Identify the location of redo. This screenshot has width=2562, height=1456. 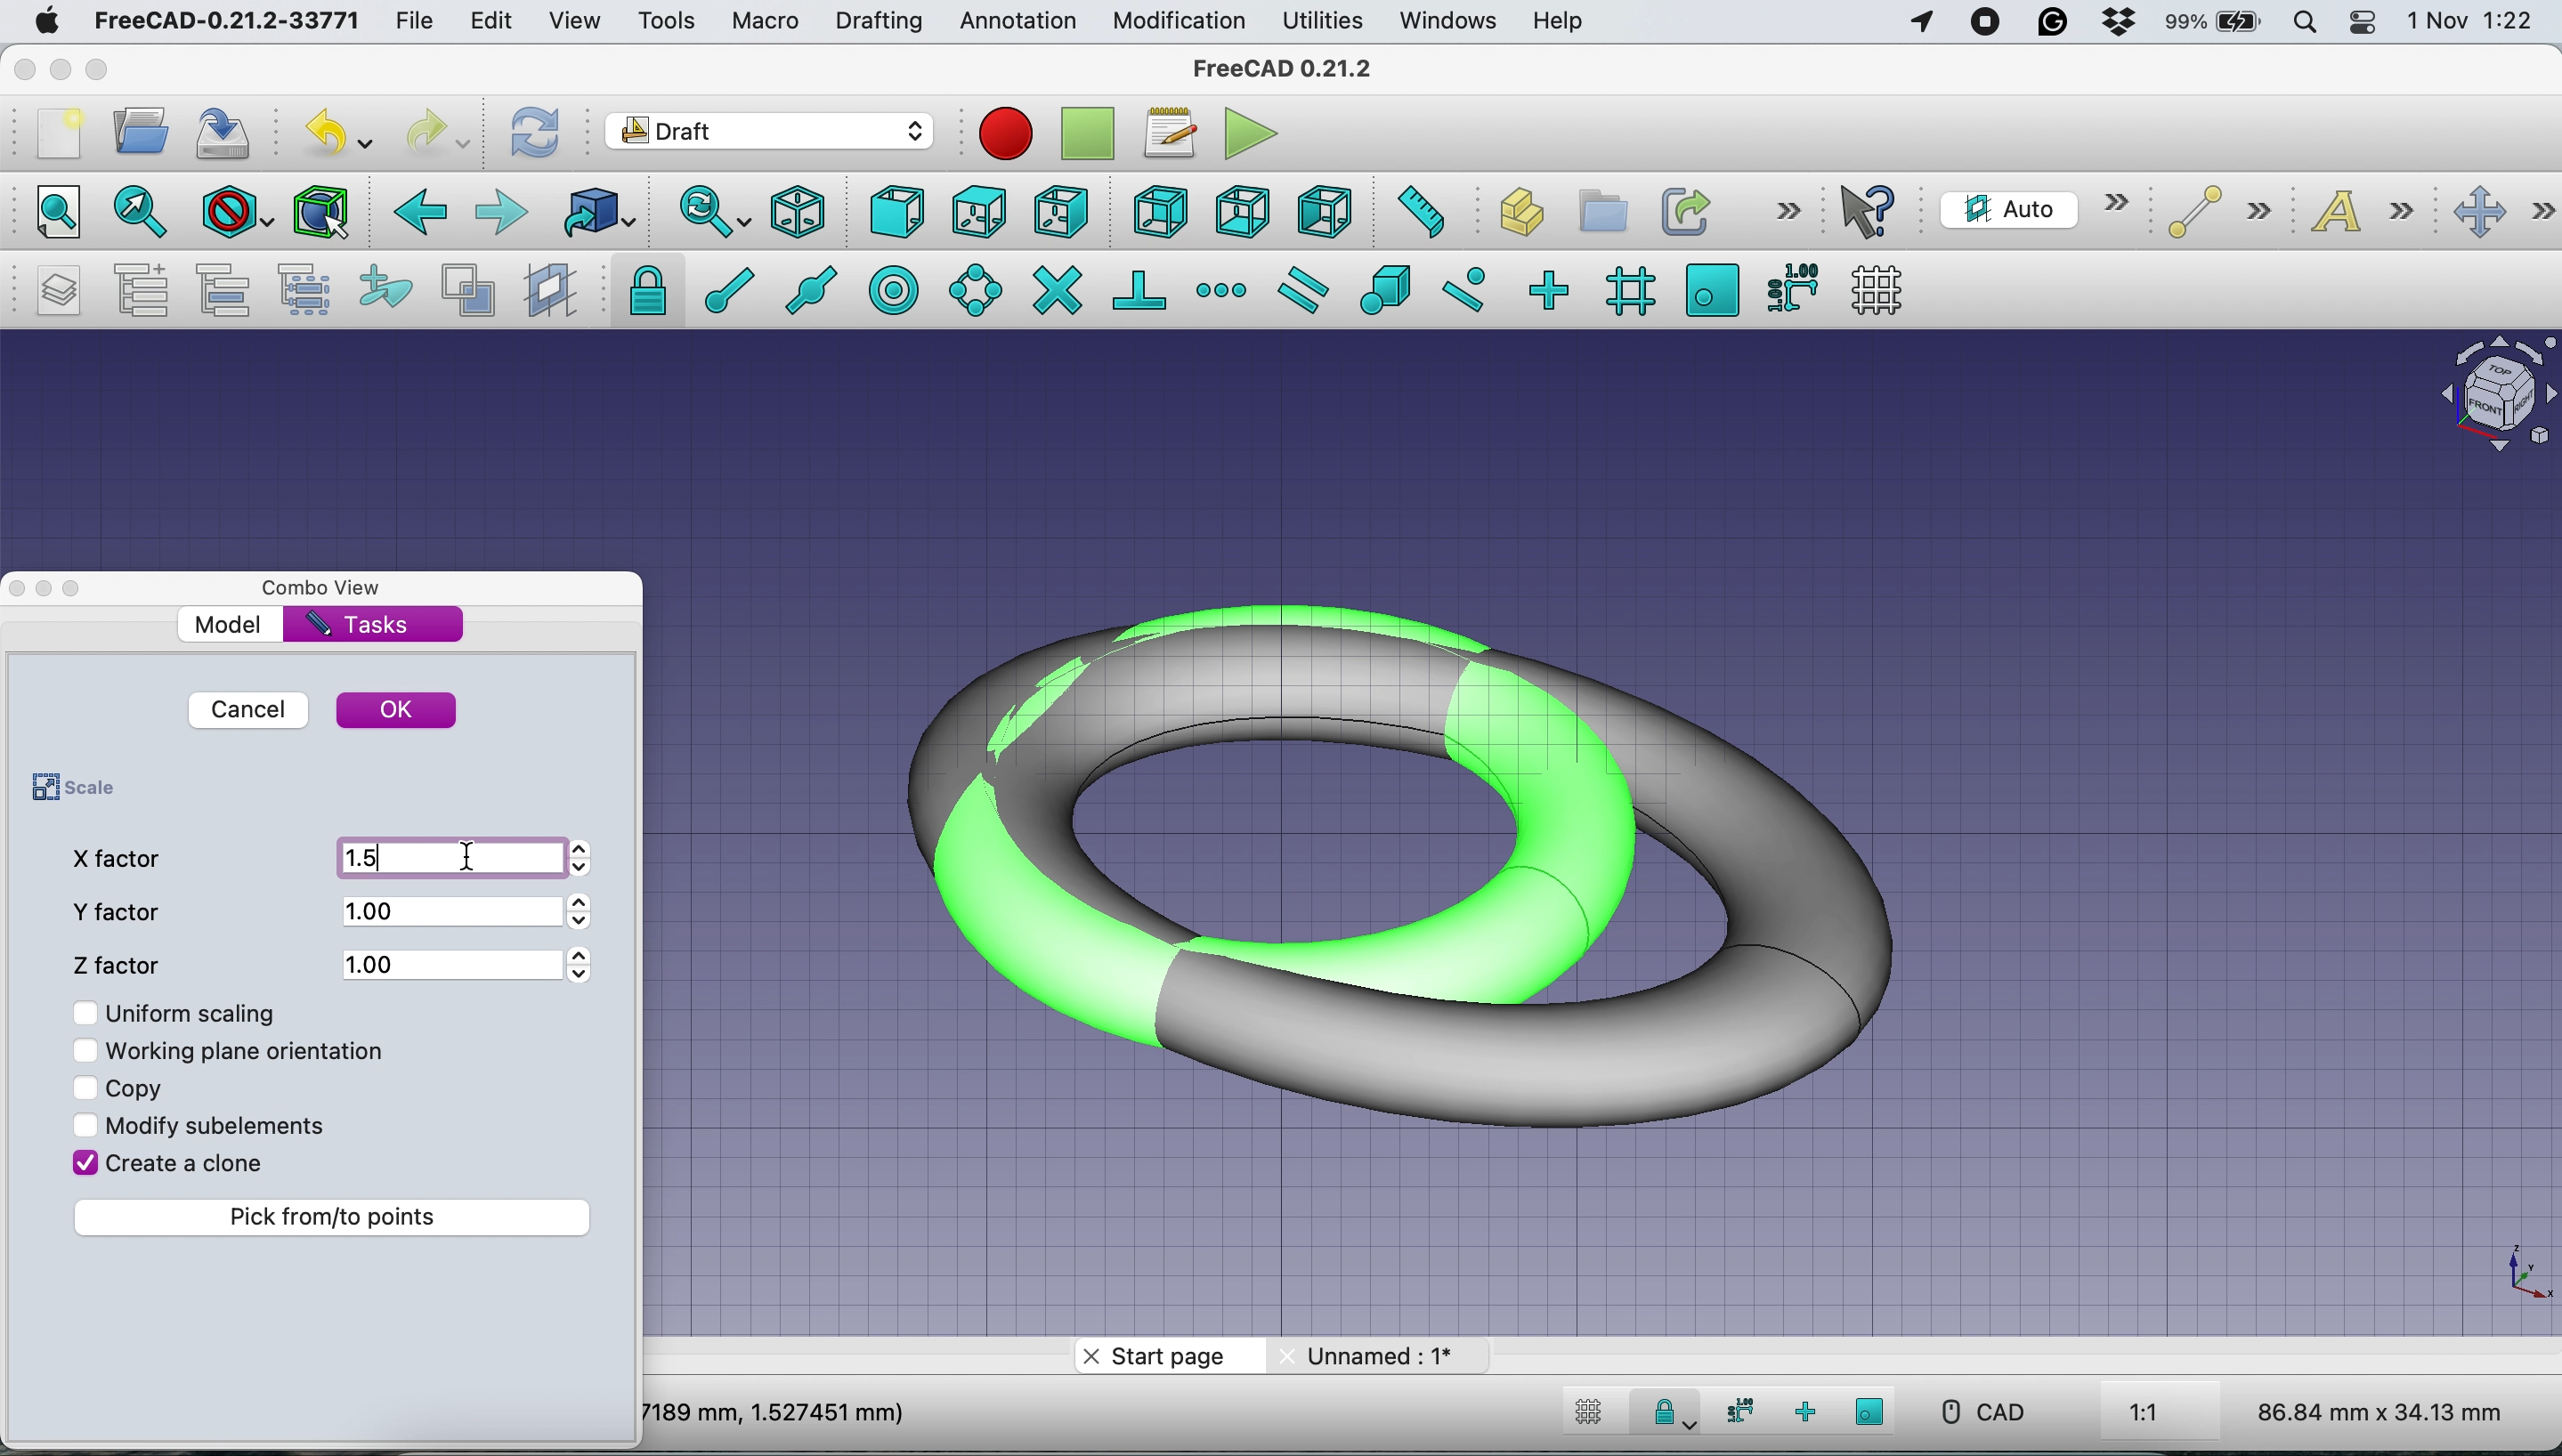
(436, 134).